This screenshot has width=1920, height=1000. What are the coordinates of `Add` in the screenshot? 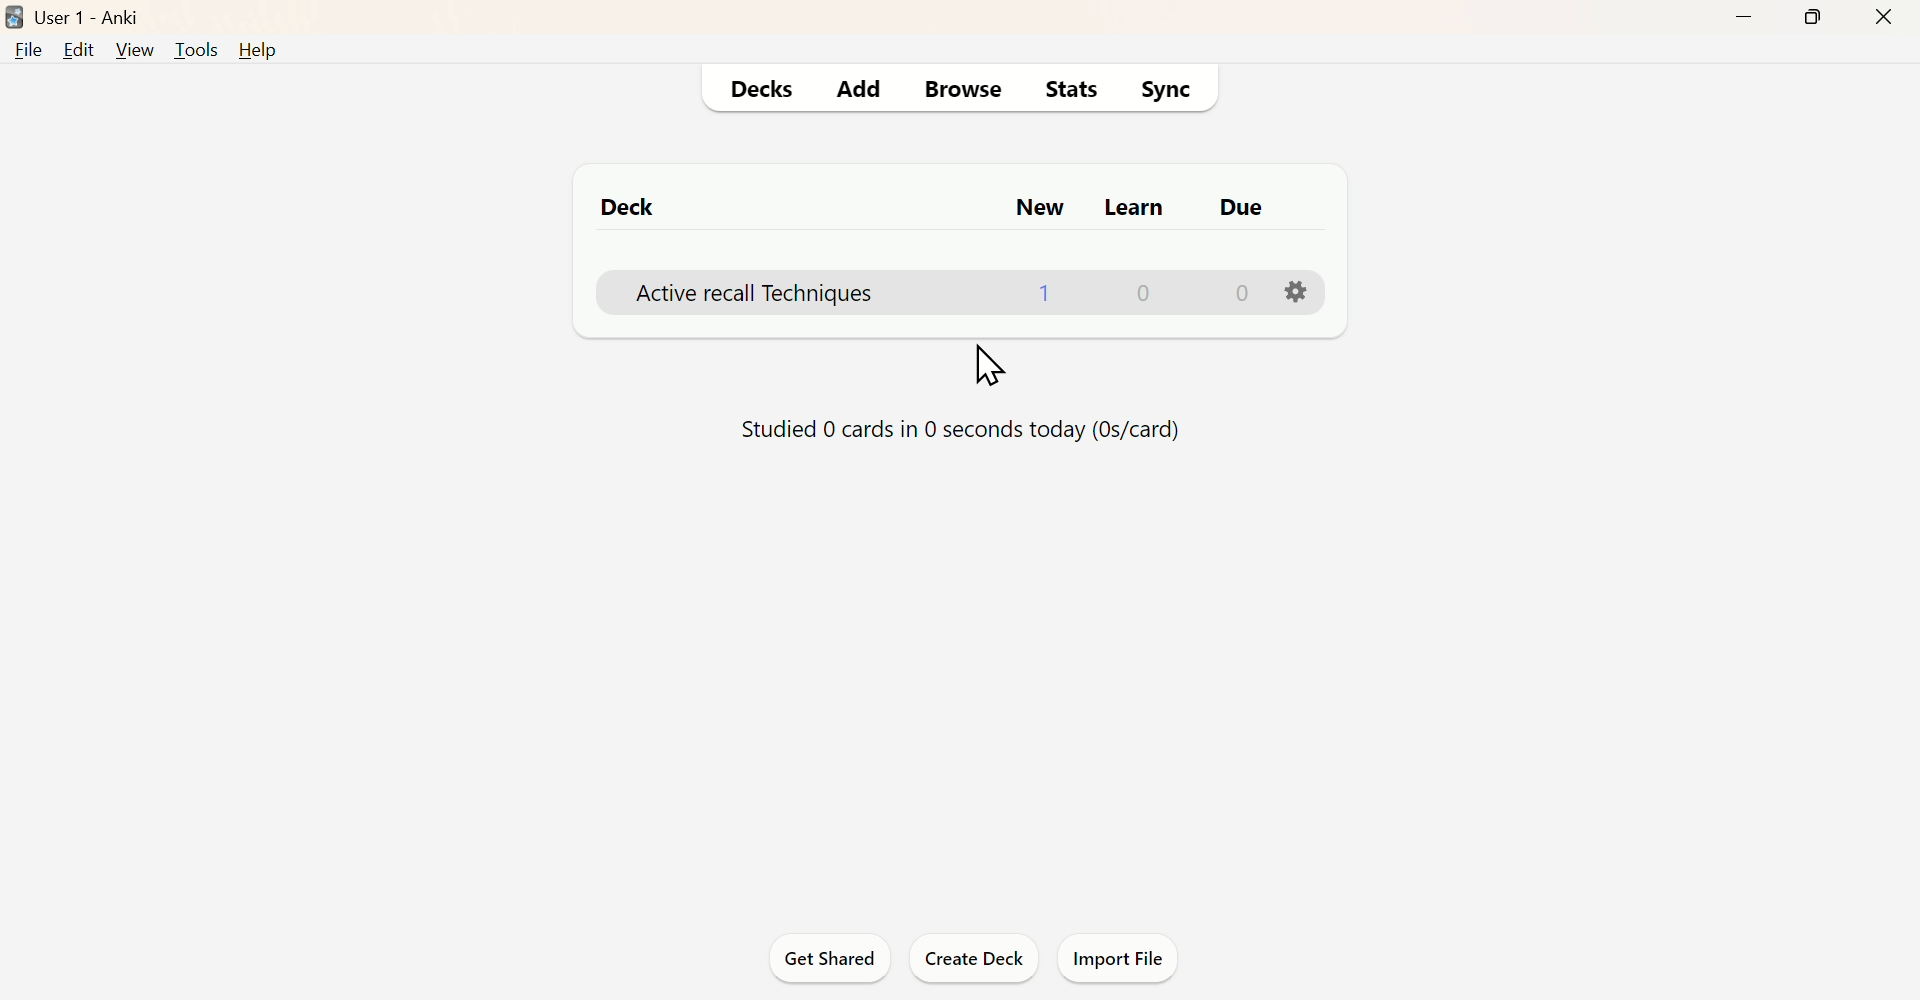 It's located at (863, 90).